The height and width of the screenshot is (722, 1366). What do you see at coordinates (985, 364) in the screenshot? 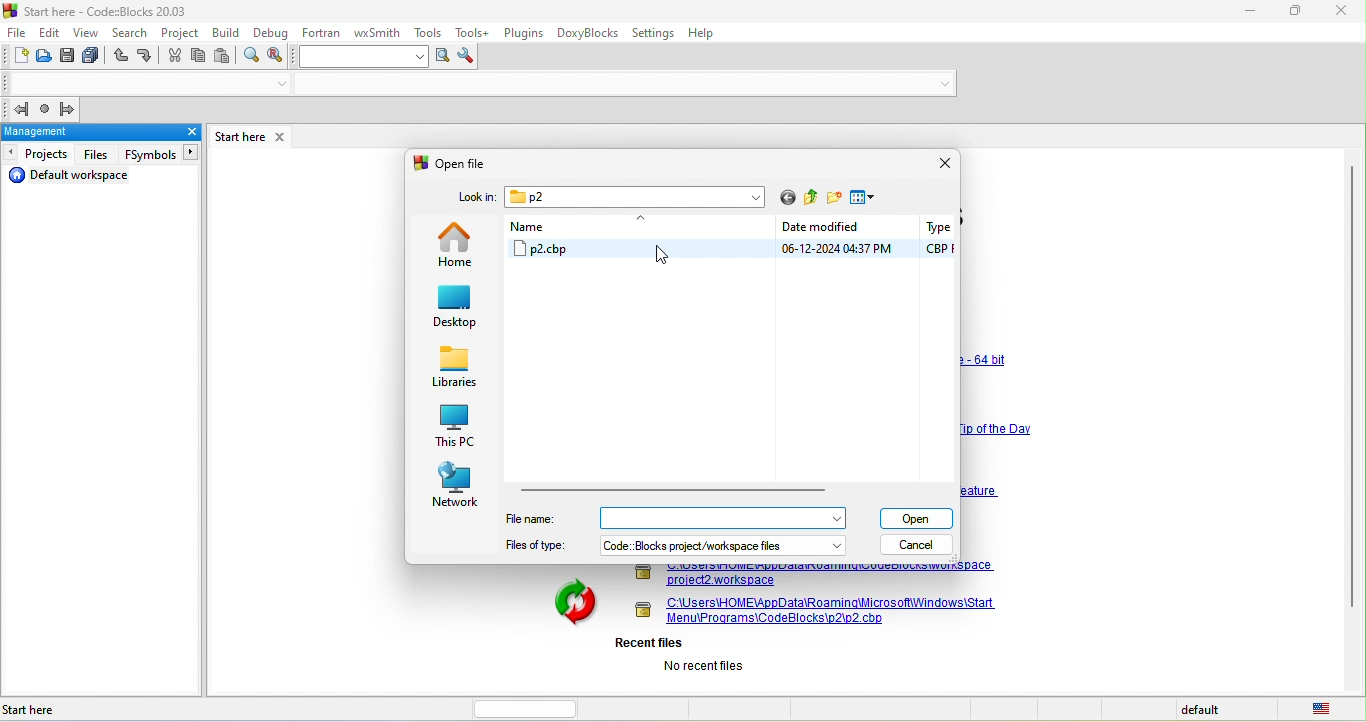
I see `link` at bounding box center [985, 364].